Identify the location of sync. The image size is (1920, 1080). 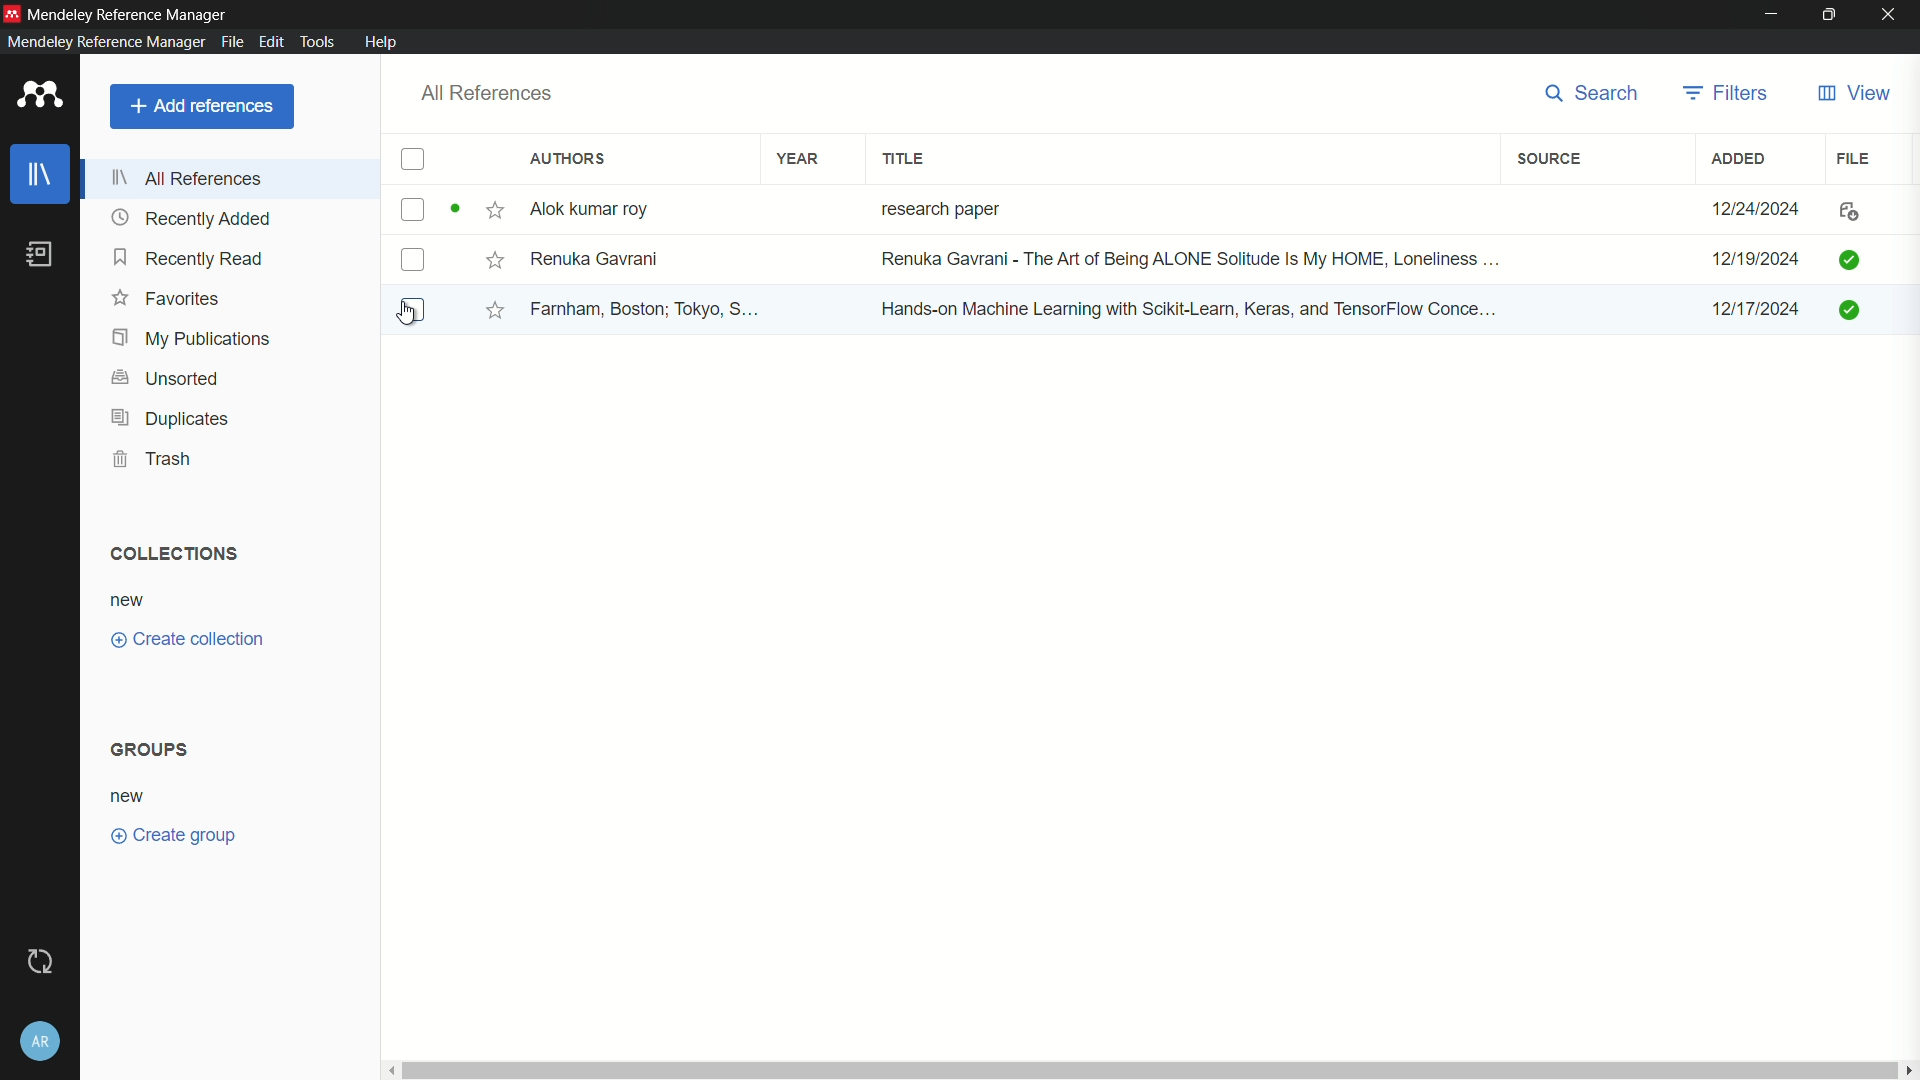
(41, 963).